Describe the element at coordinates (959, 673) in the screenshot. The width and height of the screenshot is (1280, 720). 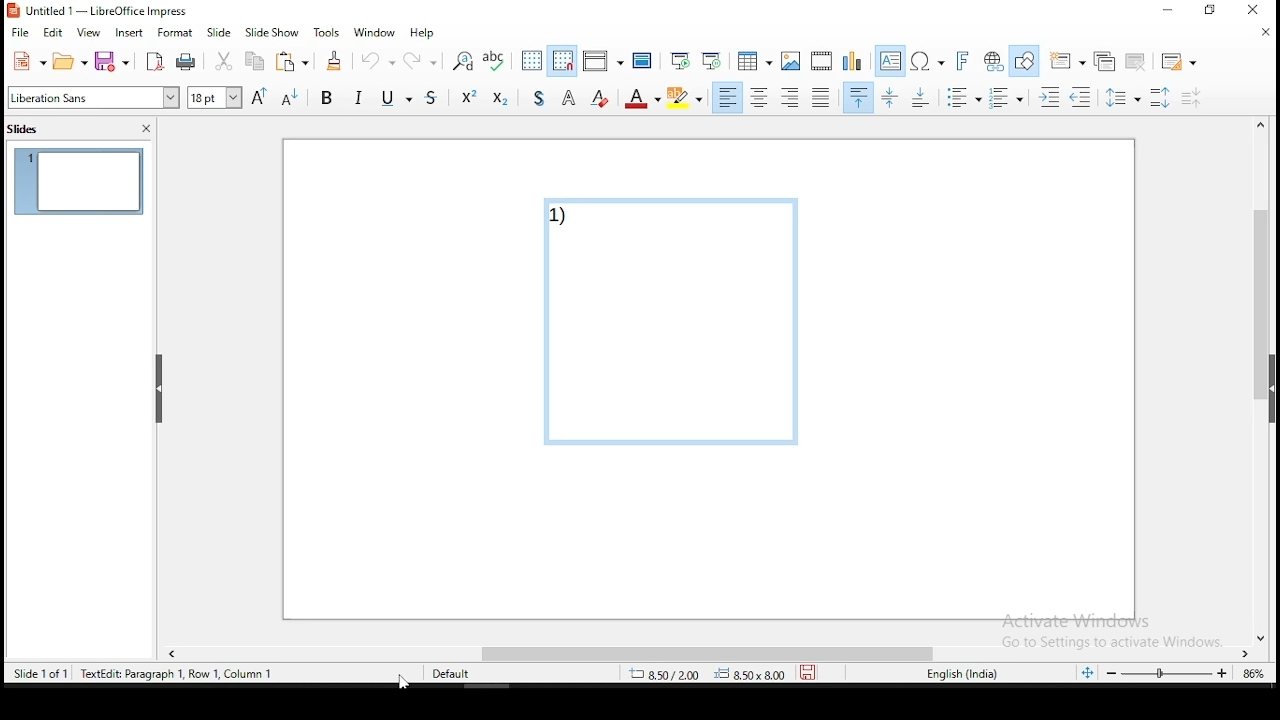
I see `english (india)` at that location.